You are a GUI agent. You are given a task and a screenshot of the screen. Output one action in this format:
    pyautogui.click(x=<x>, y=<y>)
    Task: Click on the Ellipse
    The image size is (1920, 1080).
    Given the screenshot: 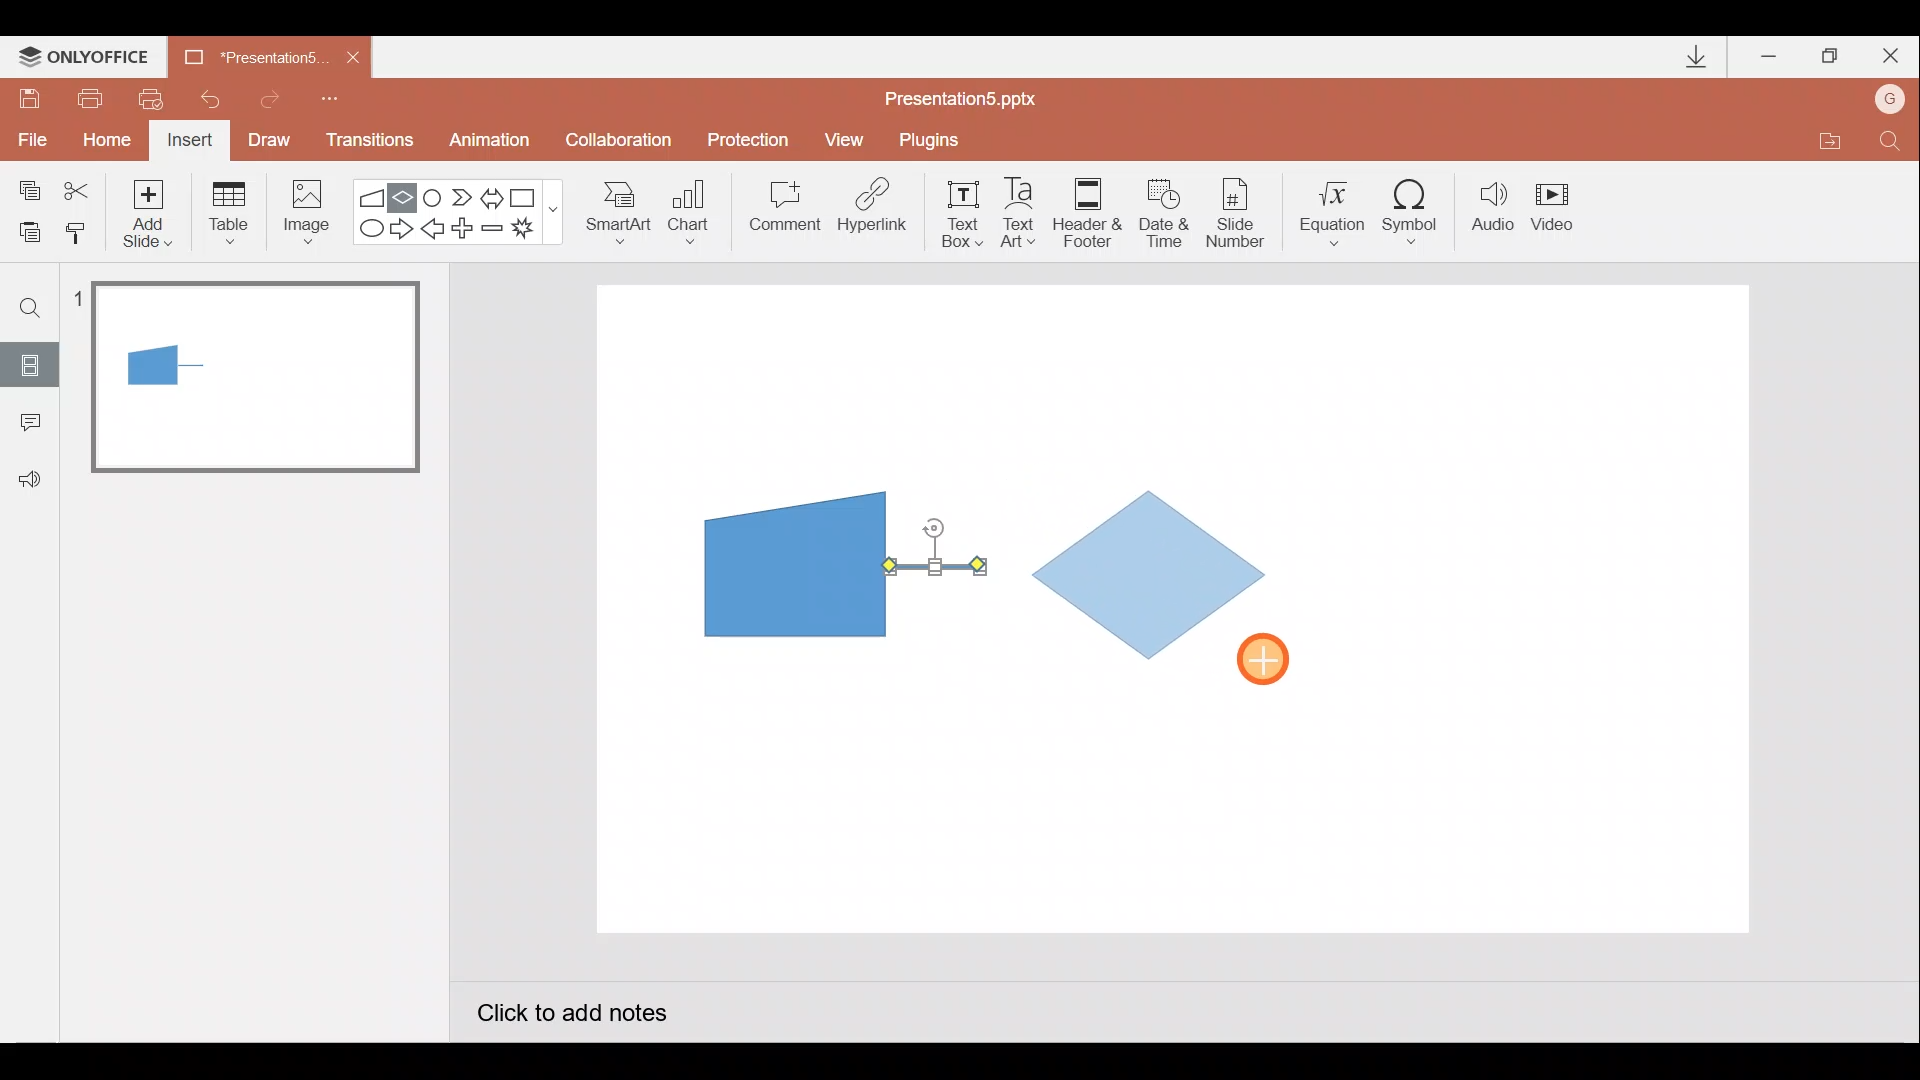 What is the action you would take?
    pyautogui.click(x=367, y=229)
    